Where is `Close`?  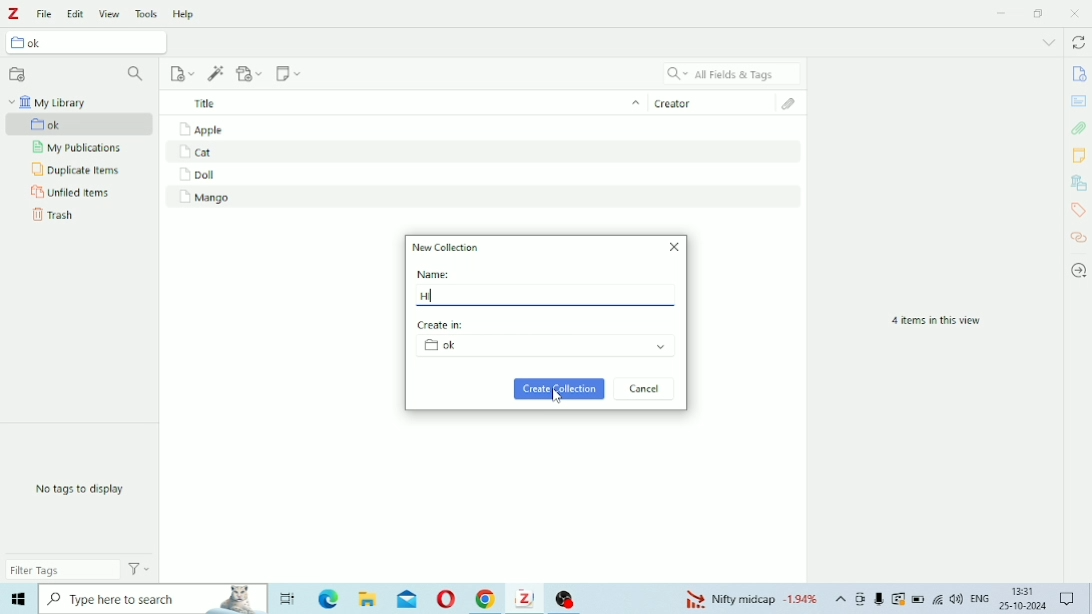
Close is located at coordinates (675, 246).